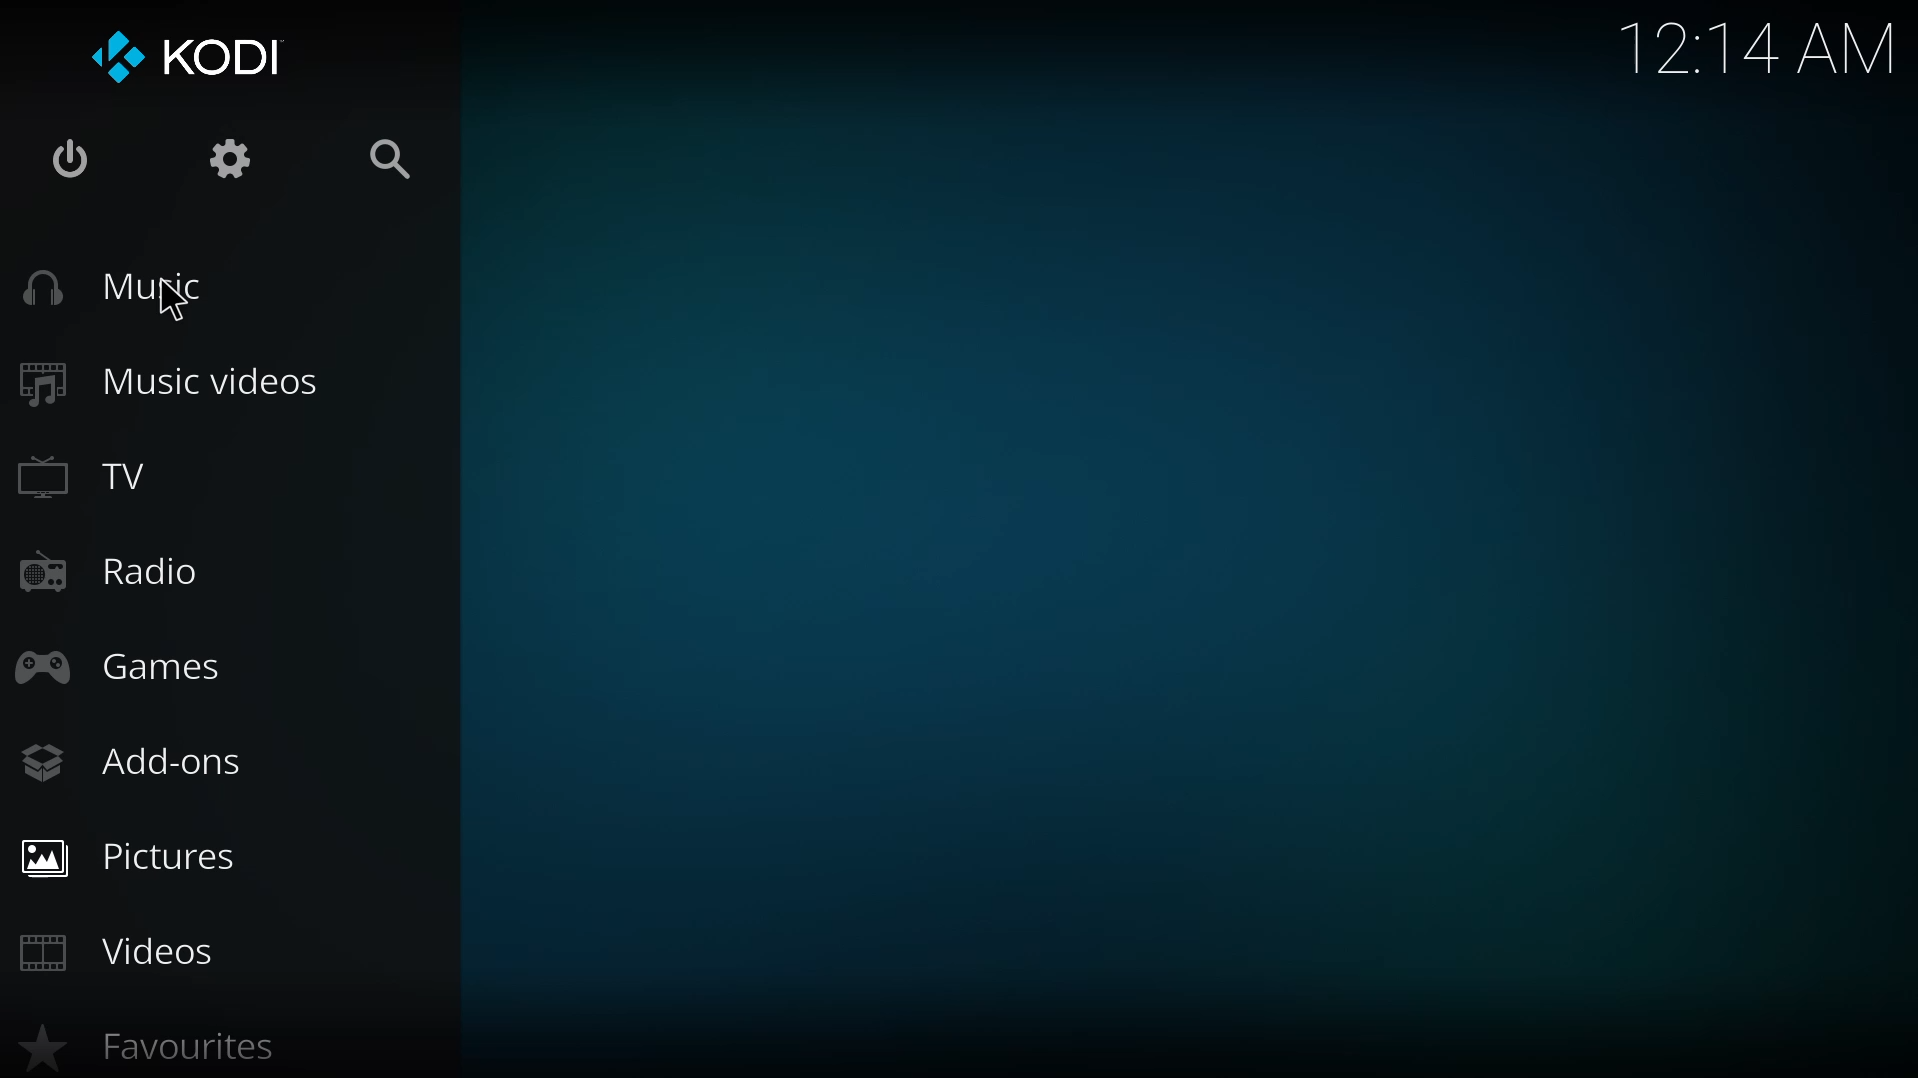 Image resolution: width=1918 pixels, height=1078 pixels. What do you see at coordinates (70, 153) in the screenshot?
I see `power` at bounding box center [70, 153].